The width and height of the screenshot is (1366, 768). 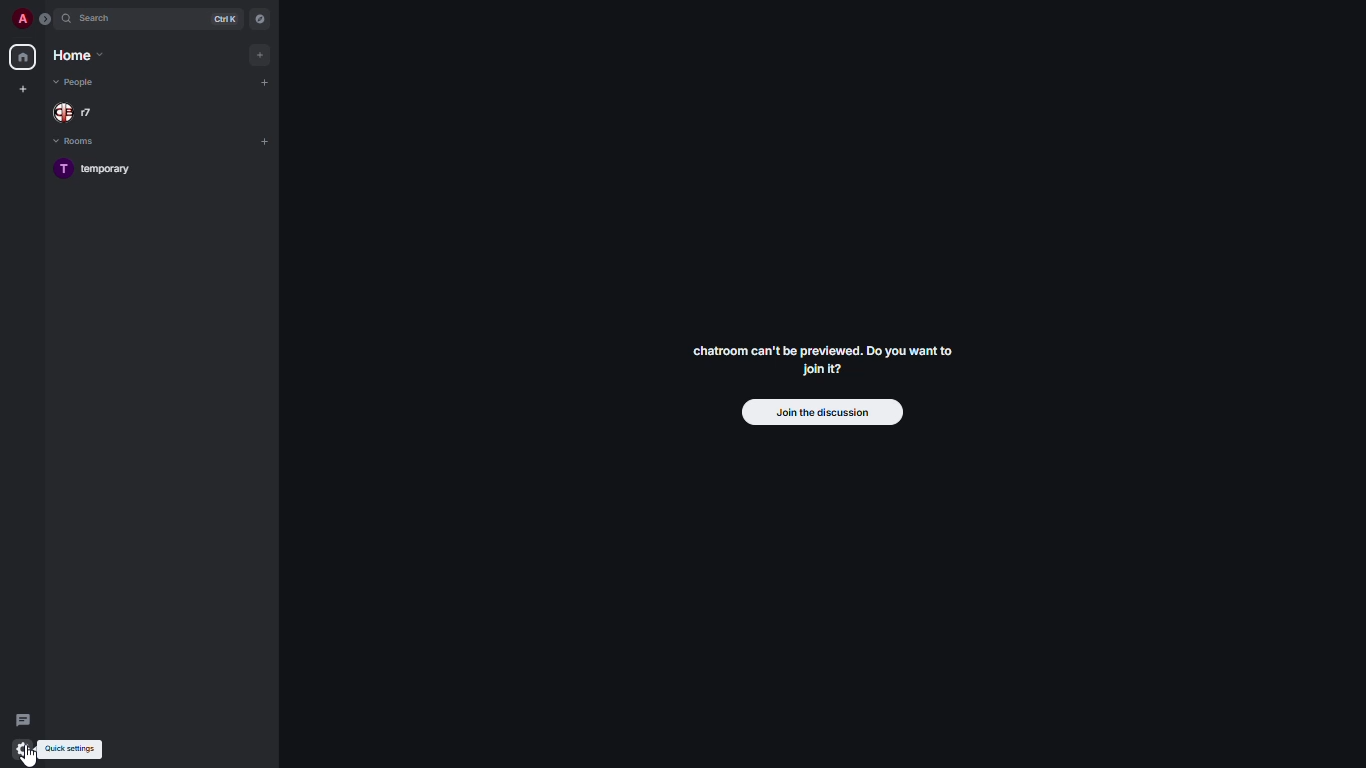 What do you see at coordinates (264, 140) in the screenshot?
I see `add` at bounding box center [264, 140].